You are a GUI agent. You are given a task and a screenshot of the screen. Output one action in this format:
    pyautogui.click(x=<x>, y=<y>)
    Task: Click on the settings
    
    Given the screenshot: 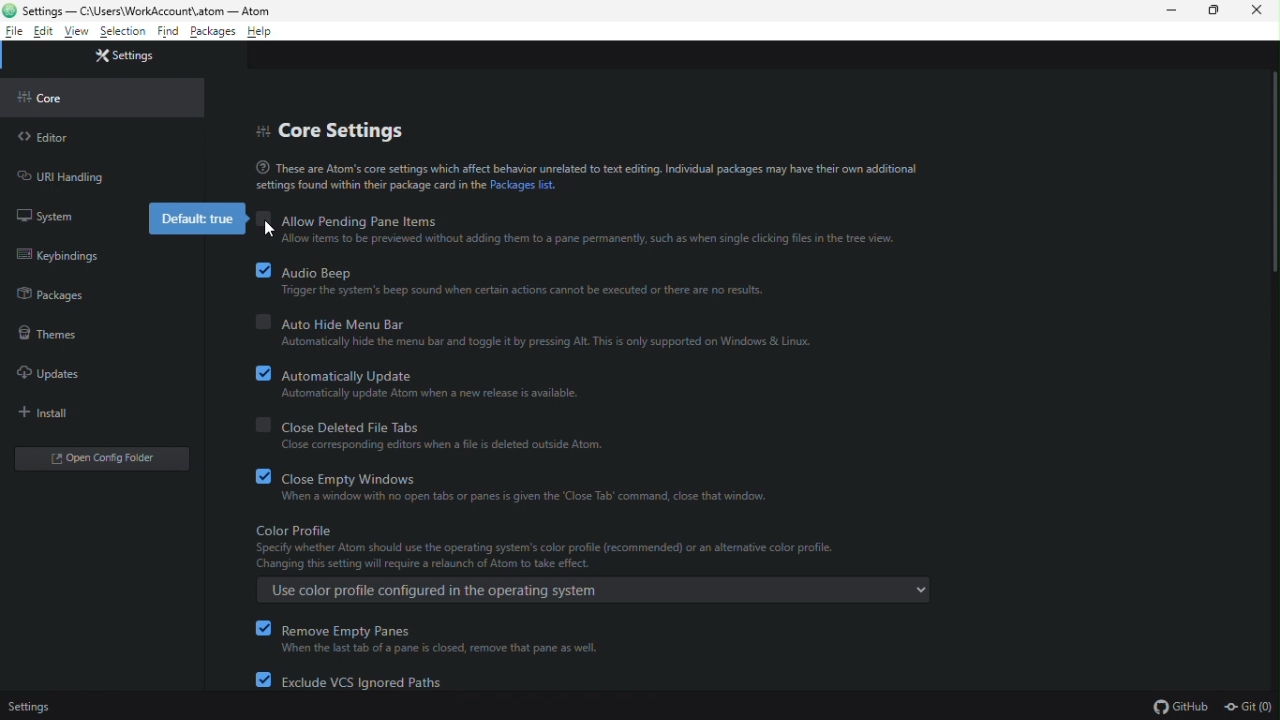 What is the action you would take?
    pyautogui.click(x=132, y=57)
    